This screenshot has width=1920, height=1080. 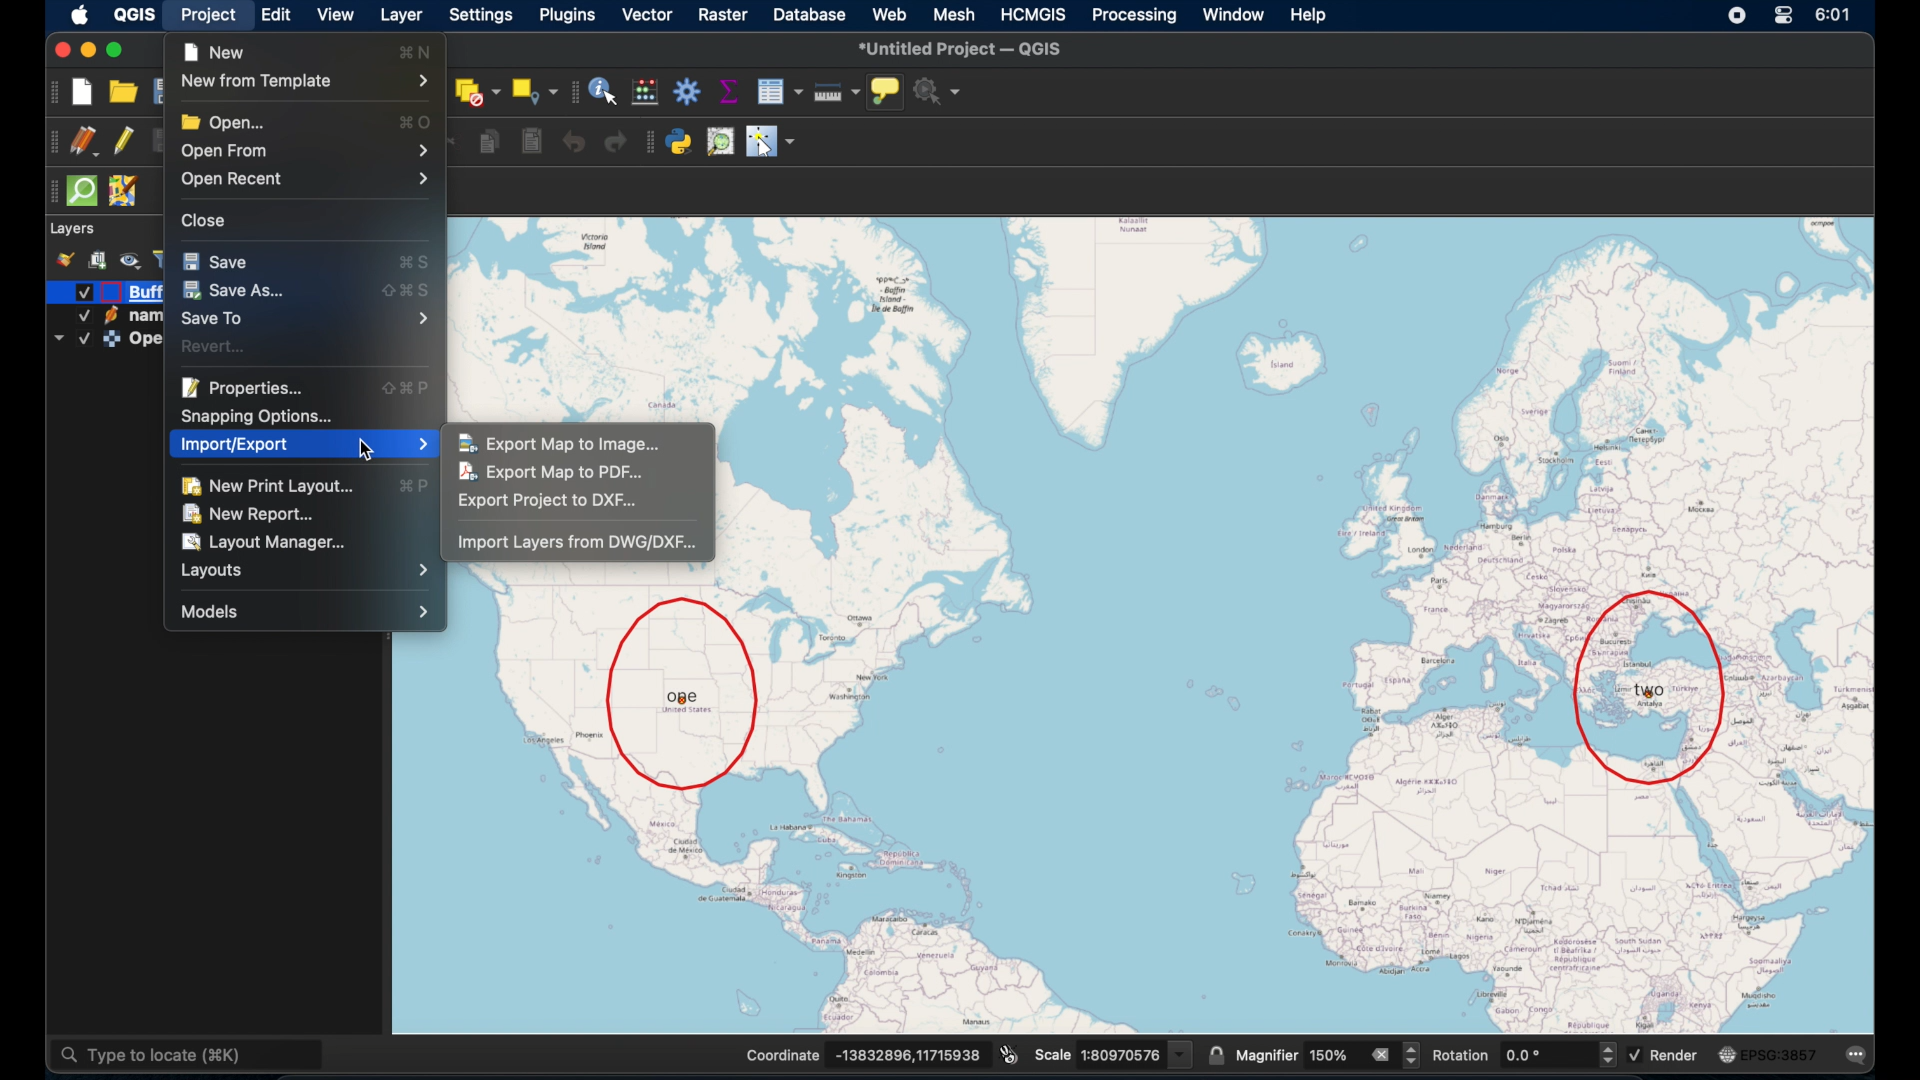 I want to click on new print layout, so click(x=277, y=483).